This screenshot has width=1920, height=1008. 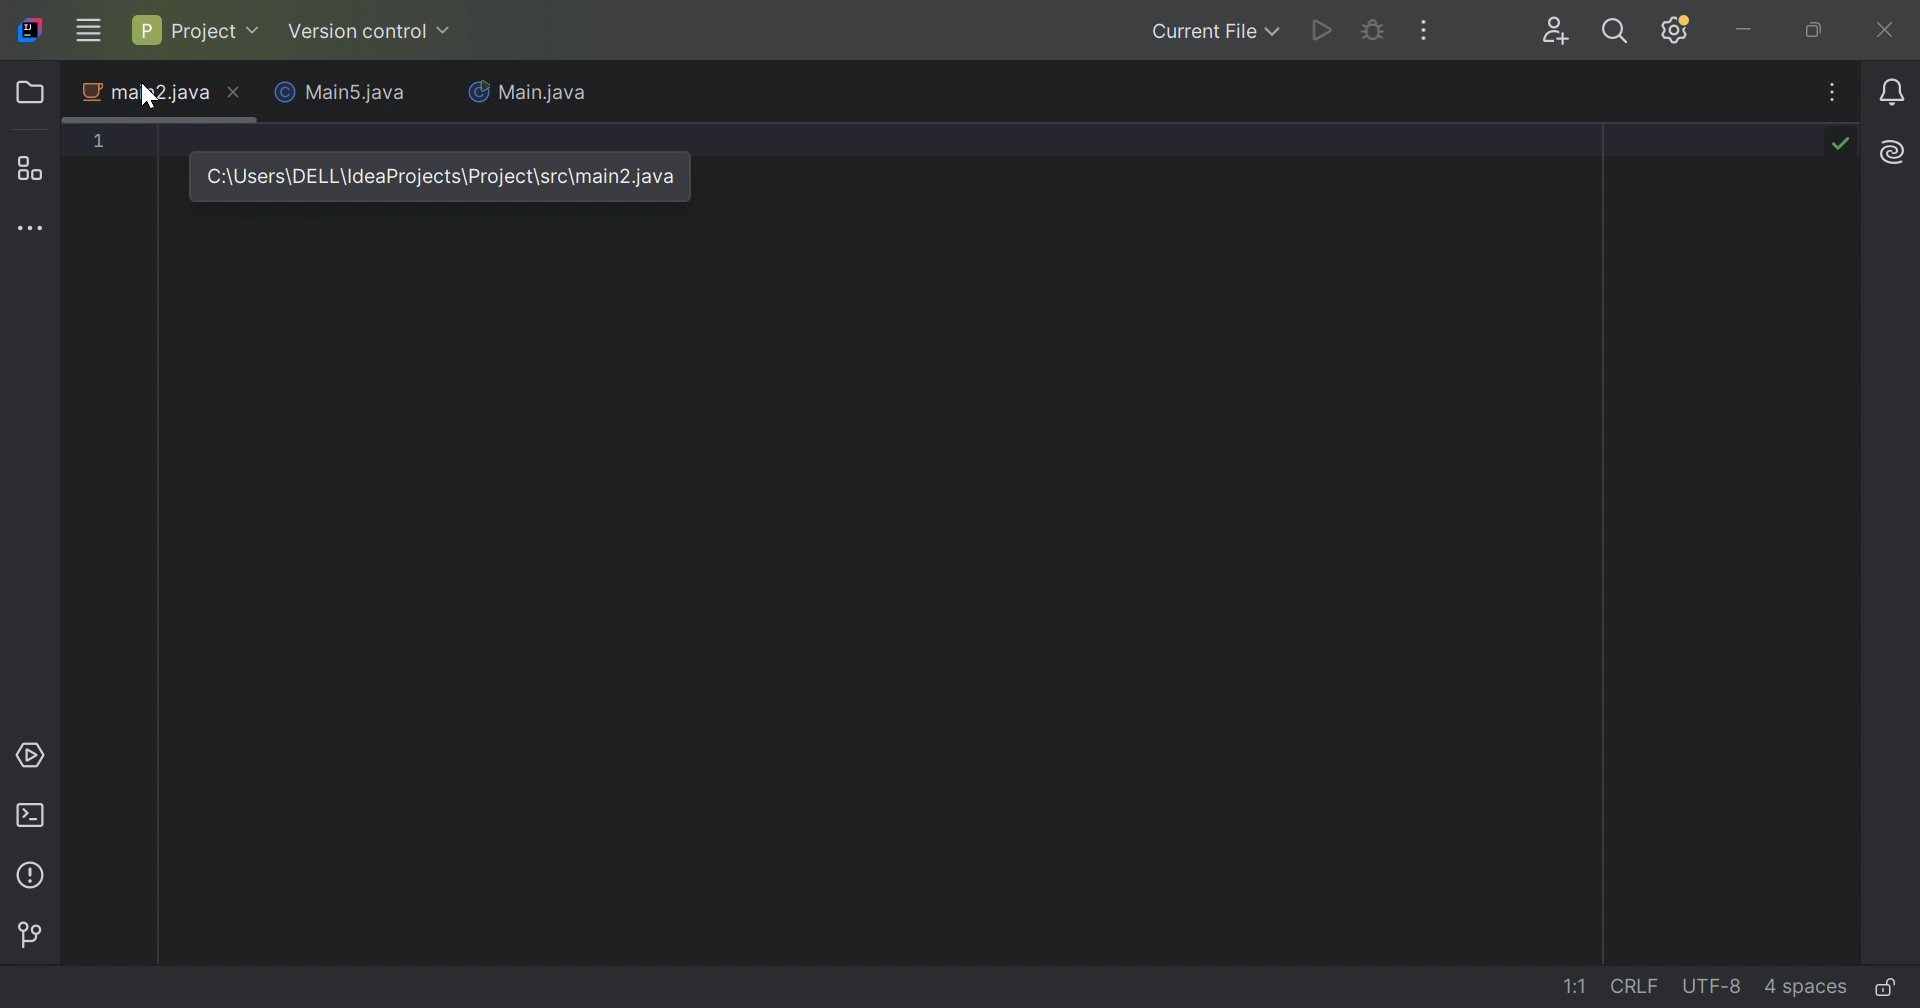 I want to click on Recent files, tab actions, and more, so click(x=1835, y=91).